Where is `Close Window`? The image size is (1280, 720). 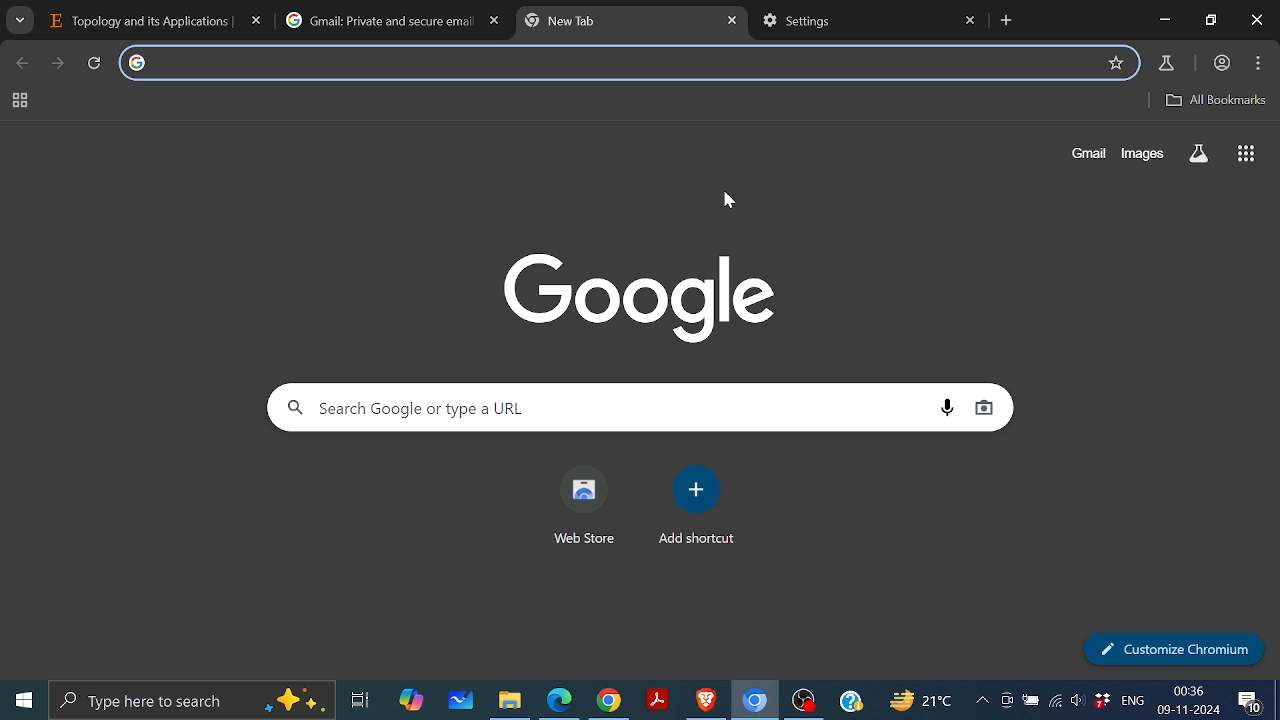 Close Window is located at coordinates (1256, 20).